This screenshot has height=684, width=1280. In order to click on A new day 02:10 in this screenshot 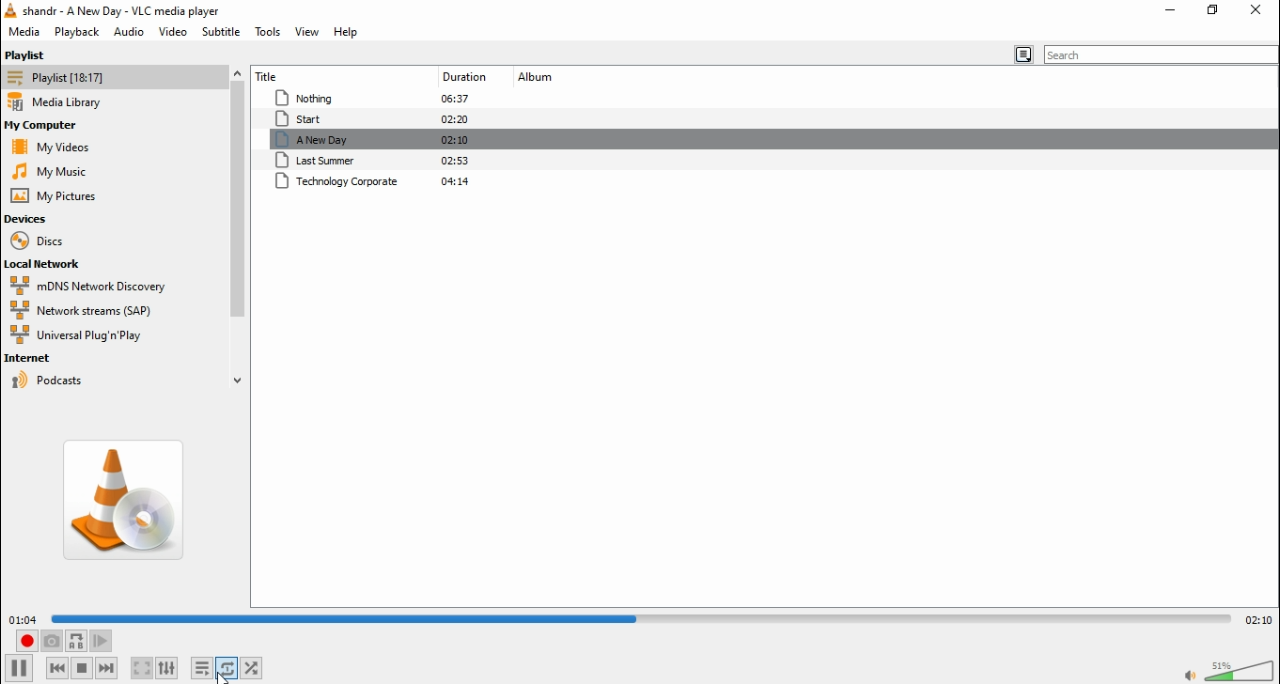, I will do `click(377, 140)`.